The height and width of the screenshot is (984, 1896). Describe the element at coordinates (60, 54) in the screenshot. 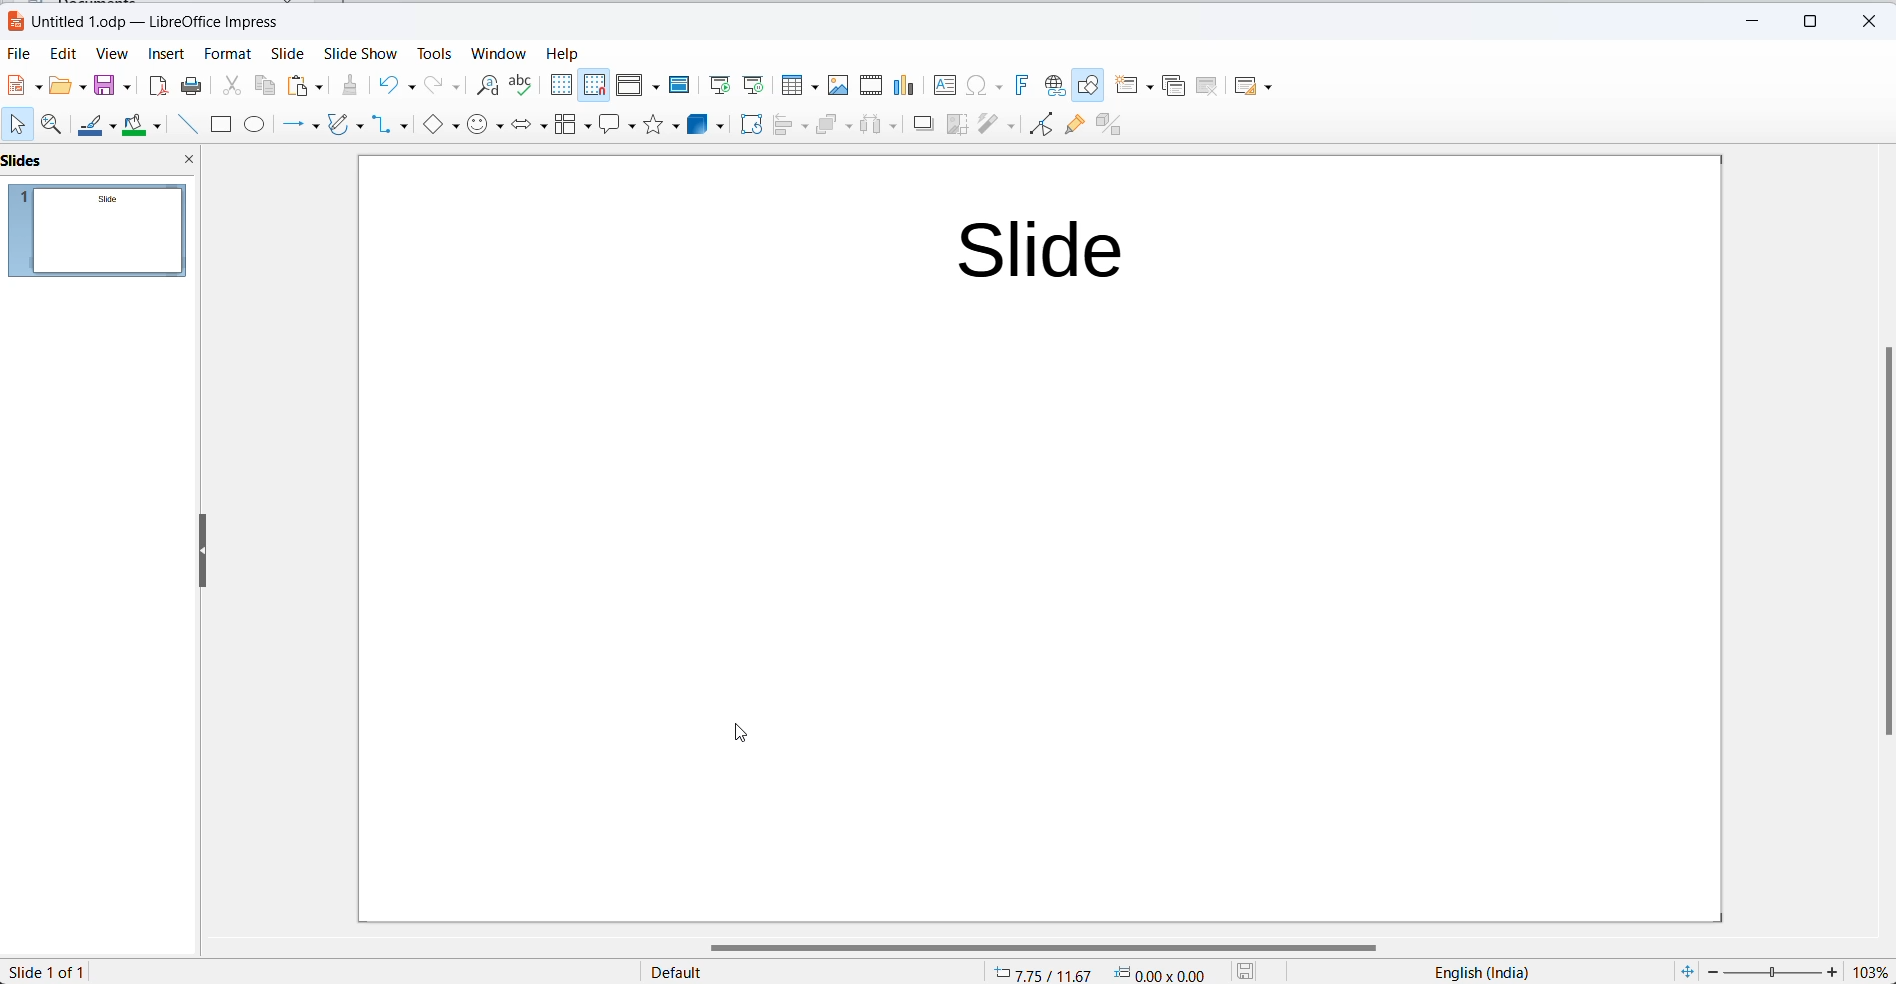

I see `edit` at that location.